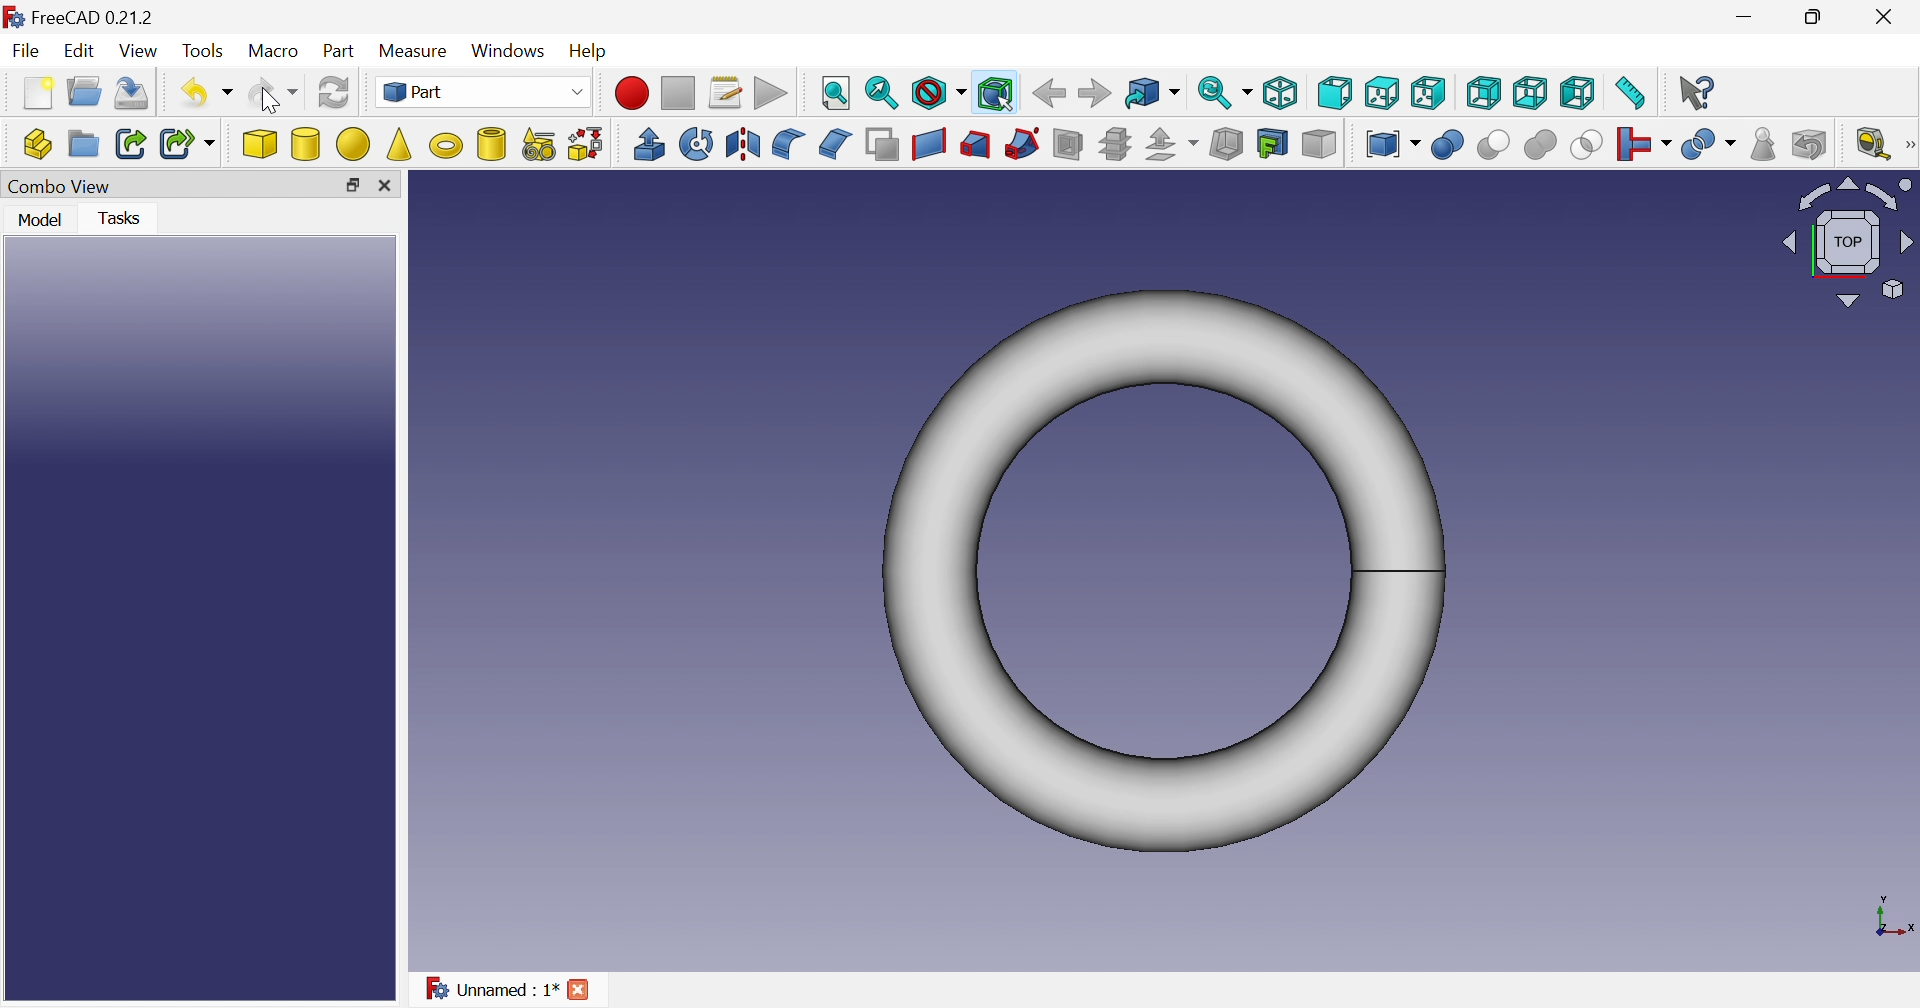 The image size is (1920, 1008). I want to click on Cone, so click(398, 144).